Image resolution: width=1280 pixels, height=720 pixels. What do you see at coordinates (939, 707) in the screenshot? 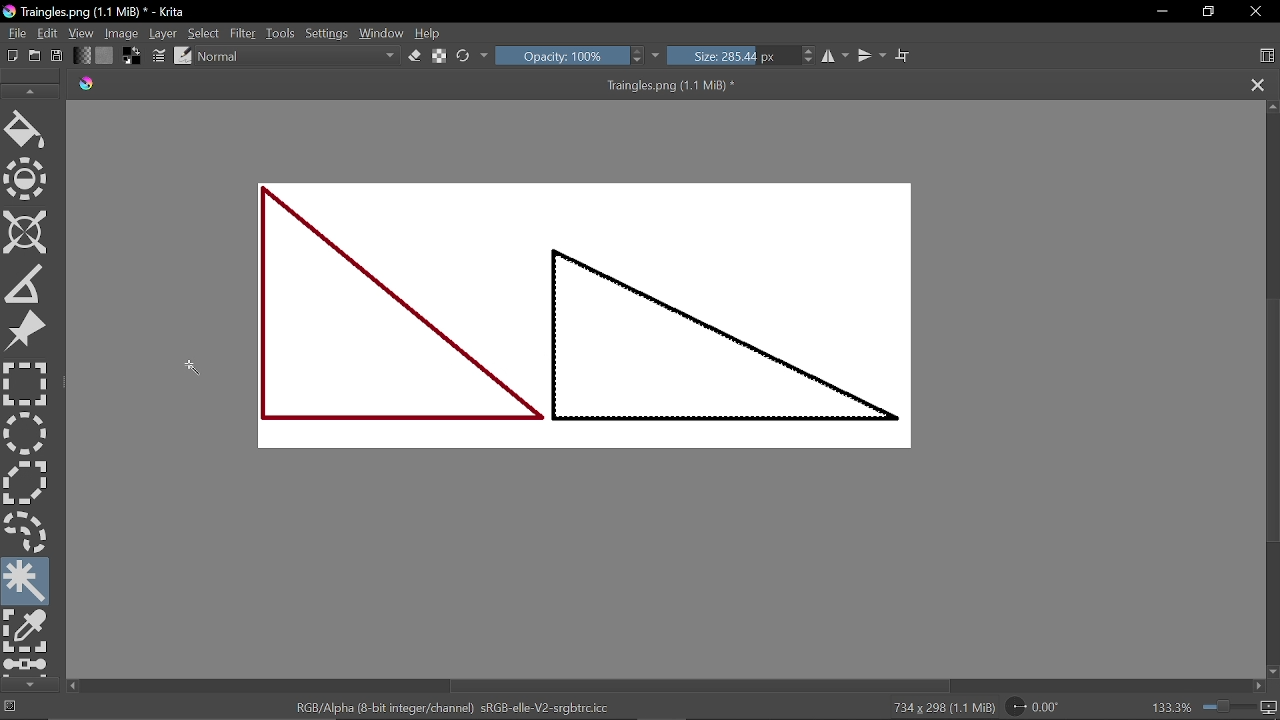
I see `734 x 208 (960.0 KiB)` at bounding box center [939, 707].